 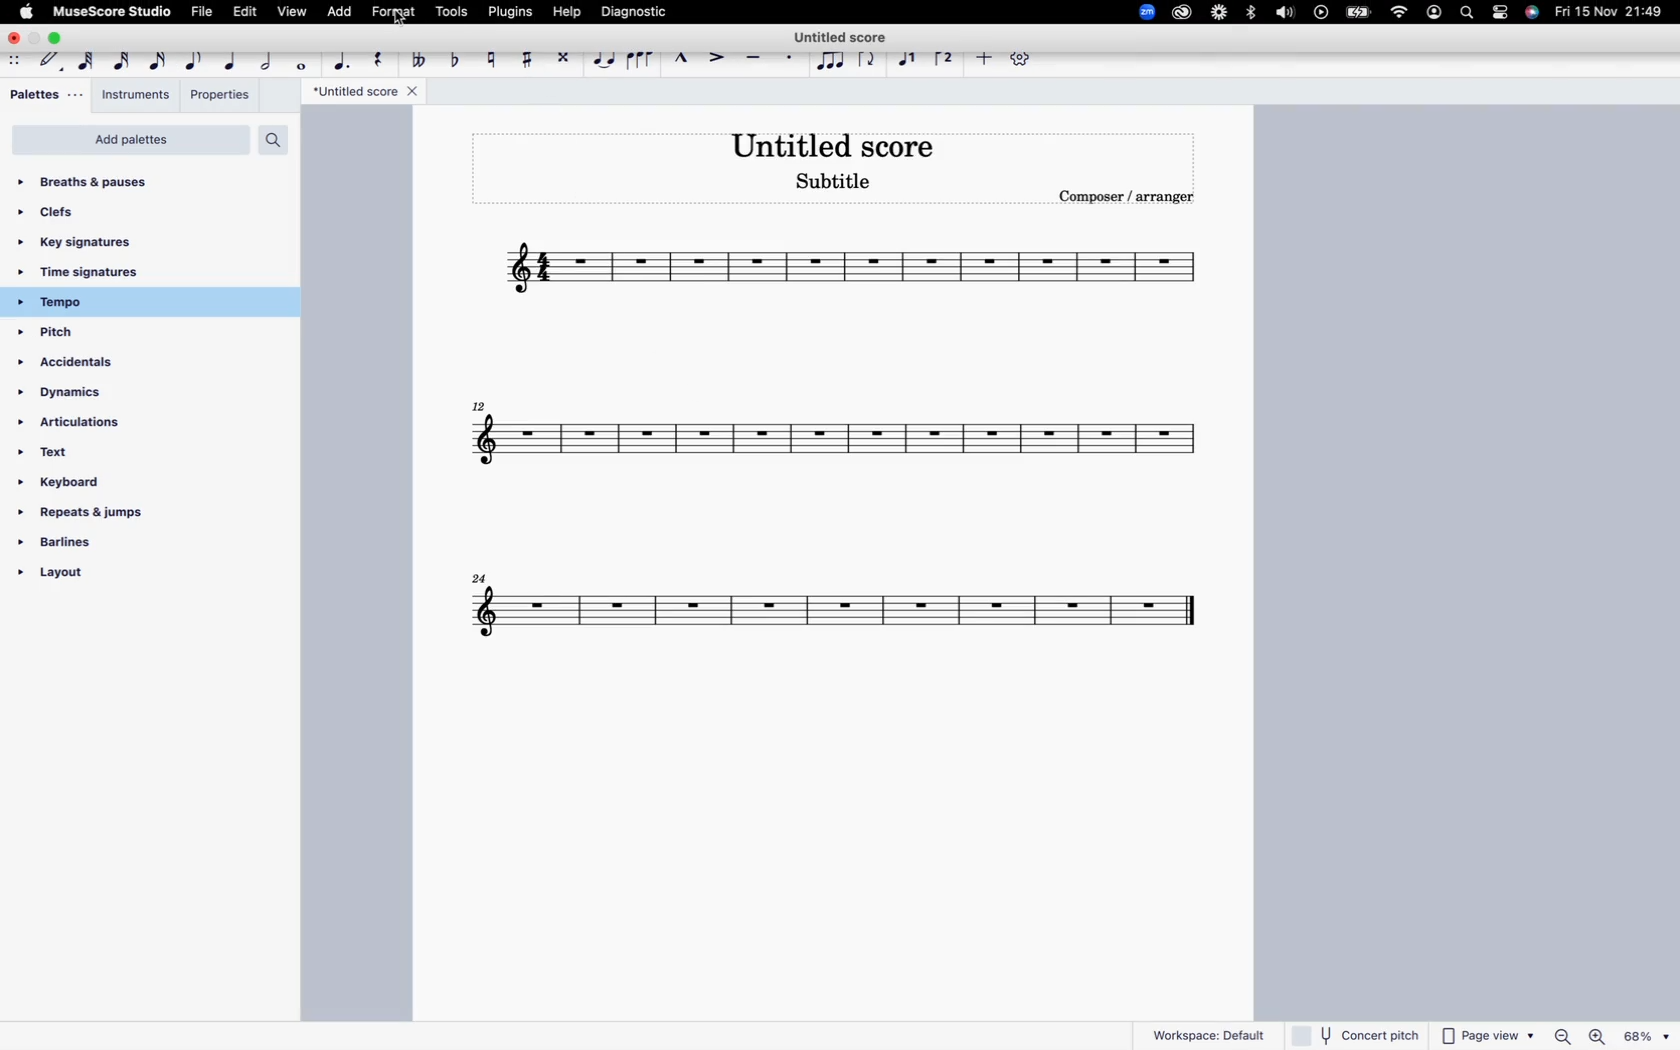 I want to click on volume, so click(x=1283, y=14).